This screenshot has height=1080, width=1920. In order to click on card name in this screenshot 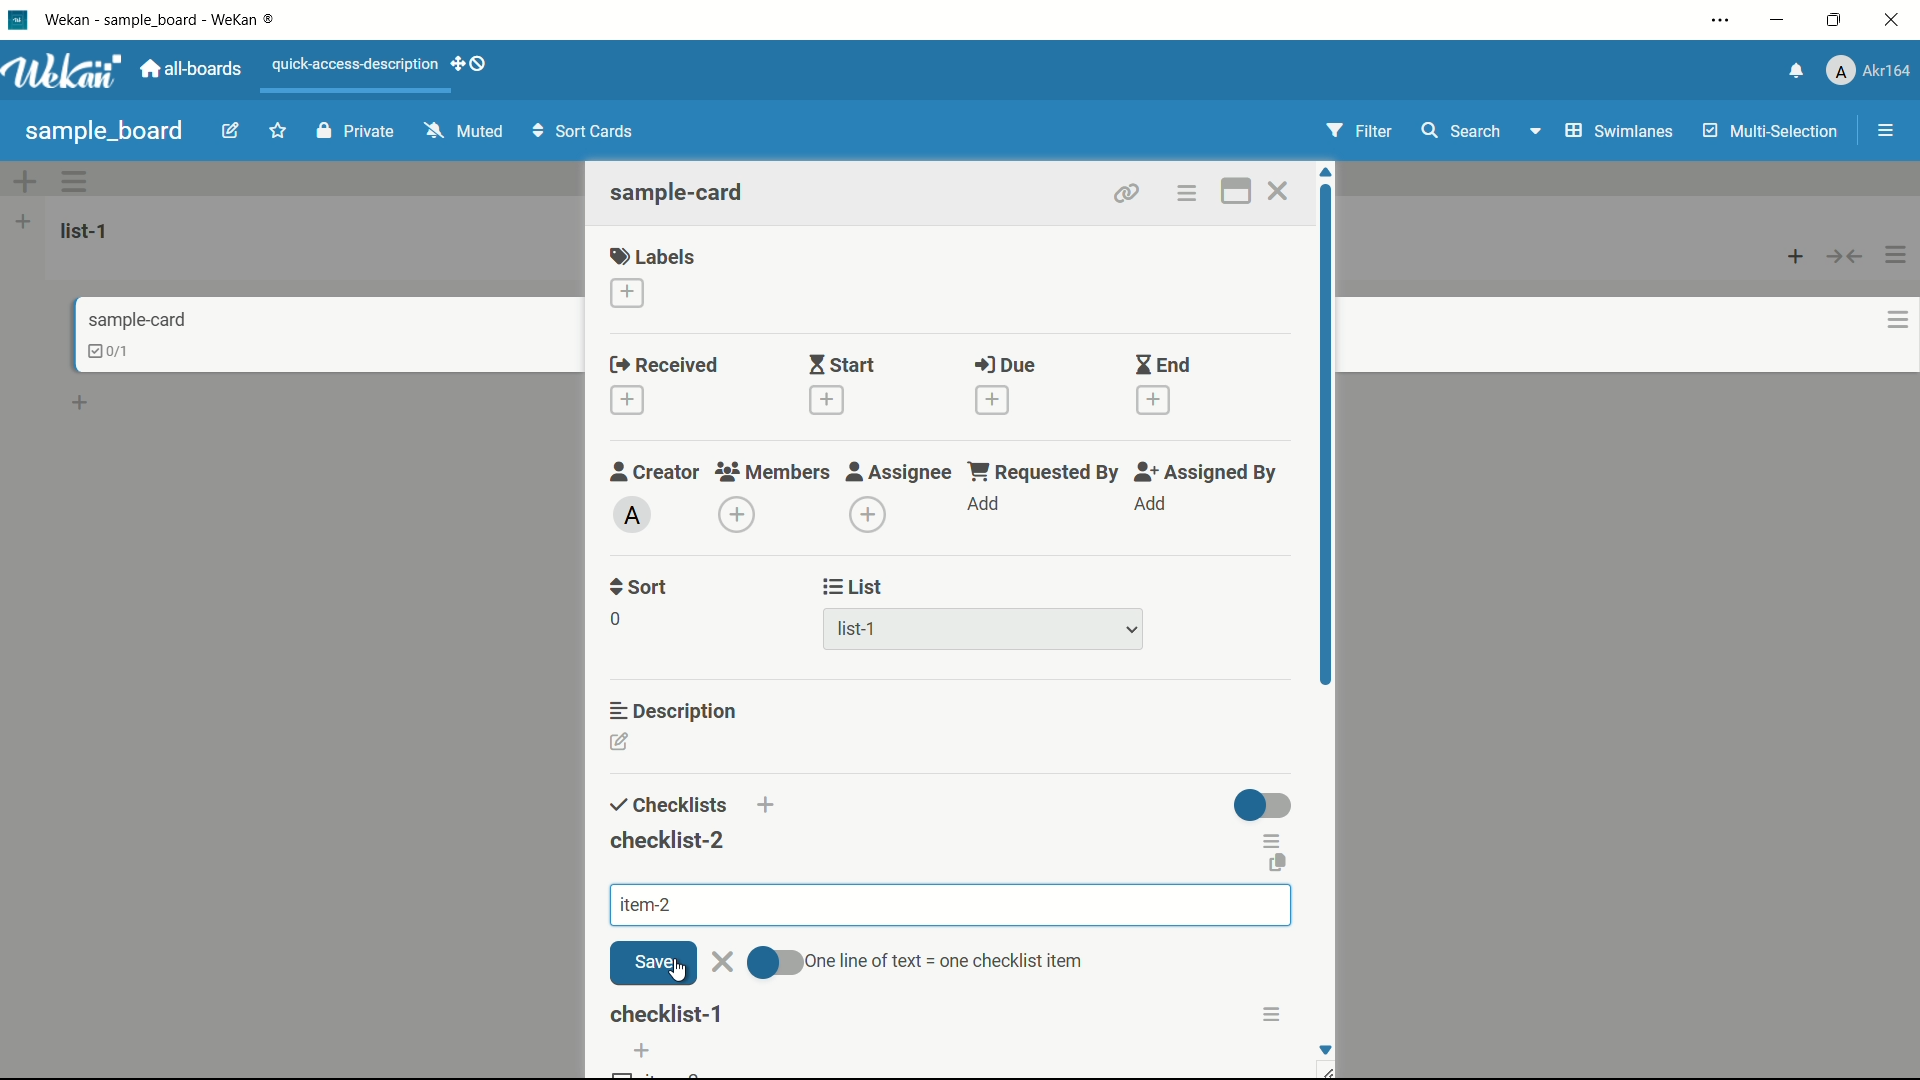, I will do `click(679, 192)`.